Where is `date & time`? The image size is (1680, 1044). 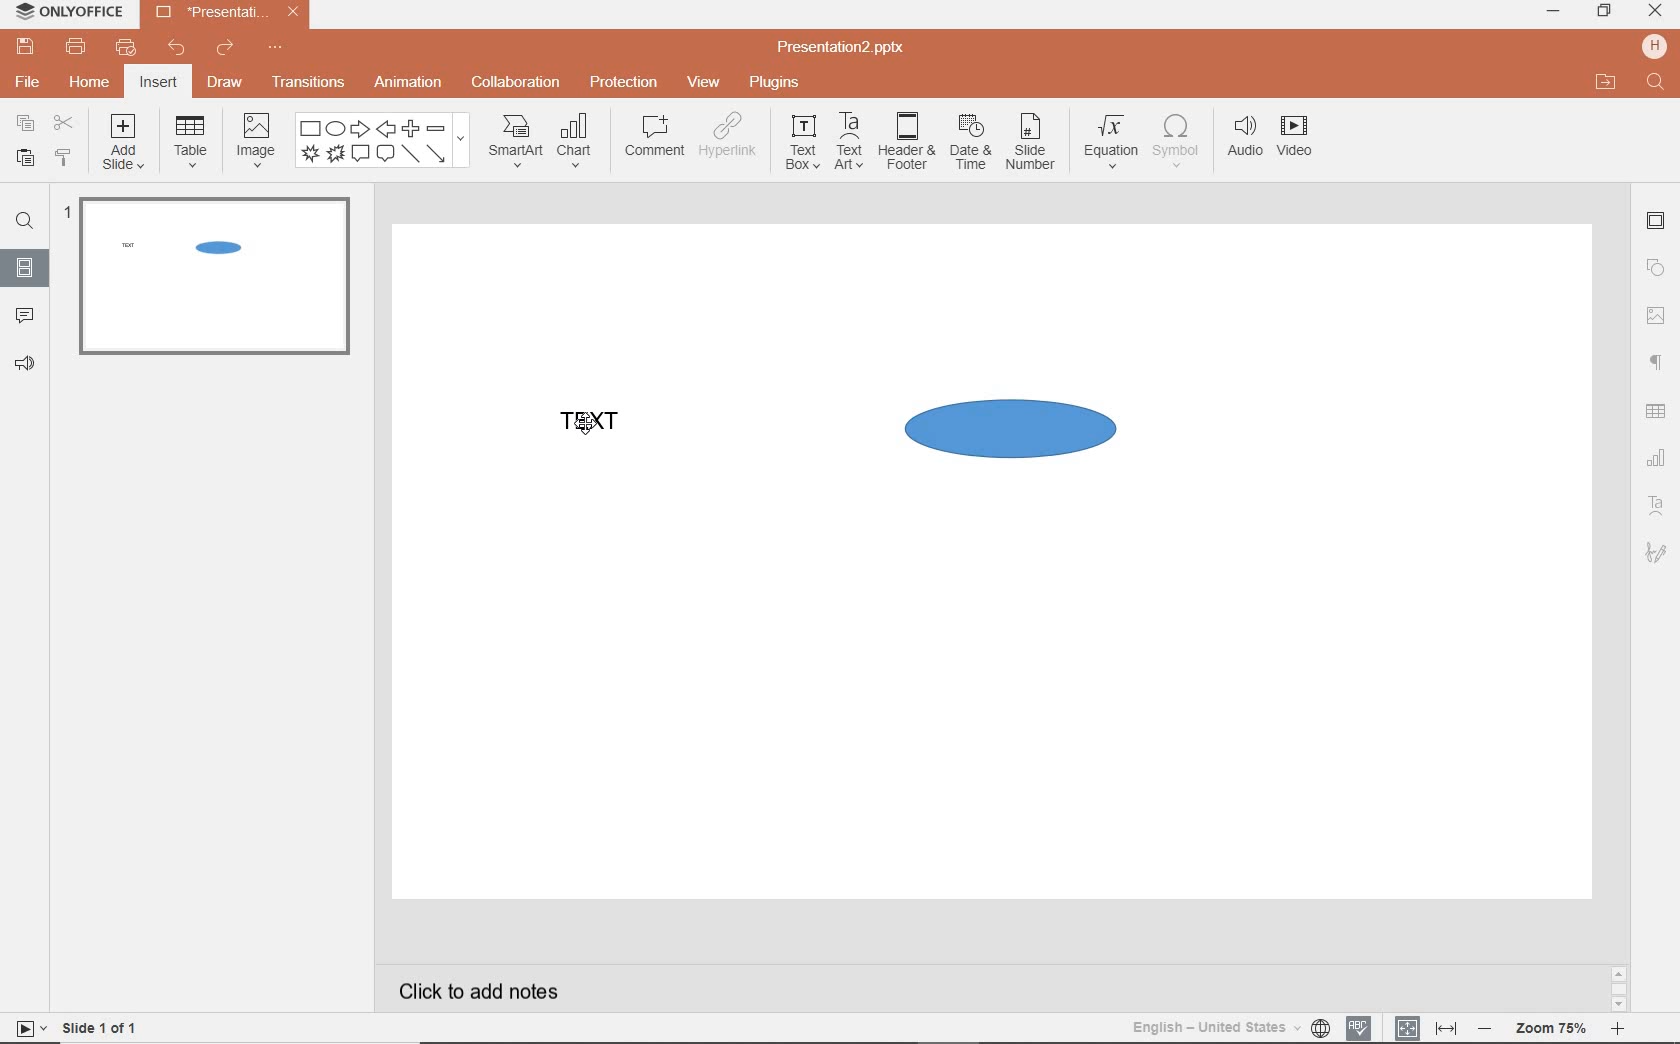 date & time is located at coordinates (968, 147).